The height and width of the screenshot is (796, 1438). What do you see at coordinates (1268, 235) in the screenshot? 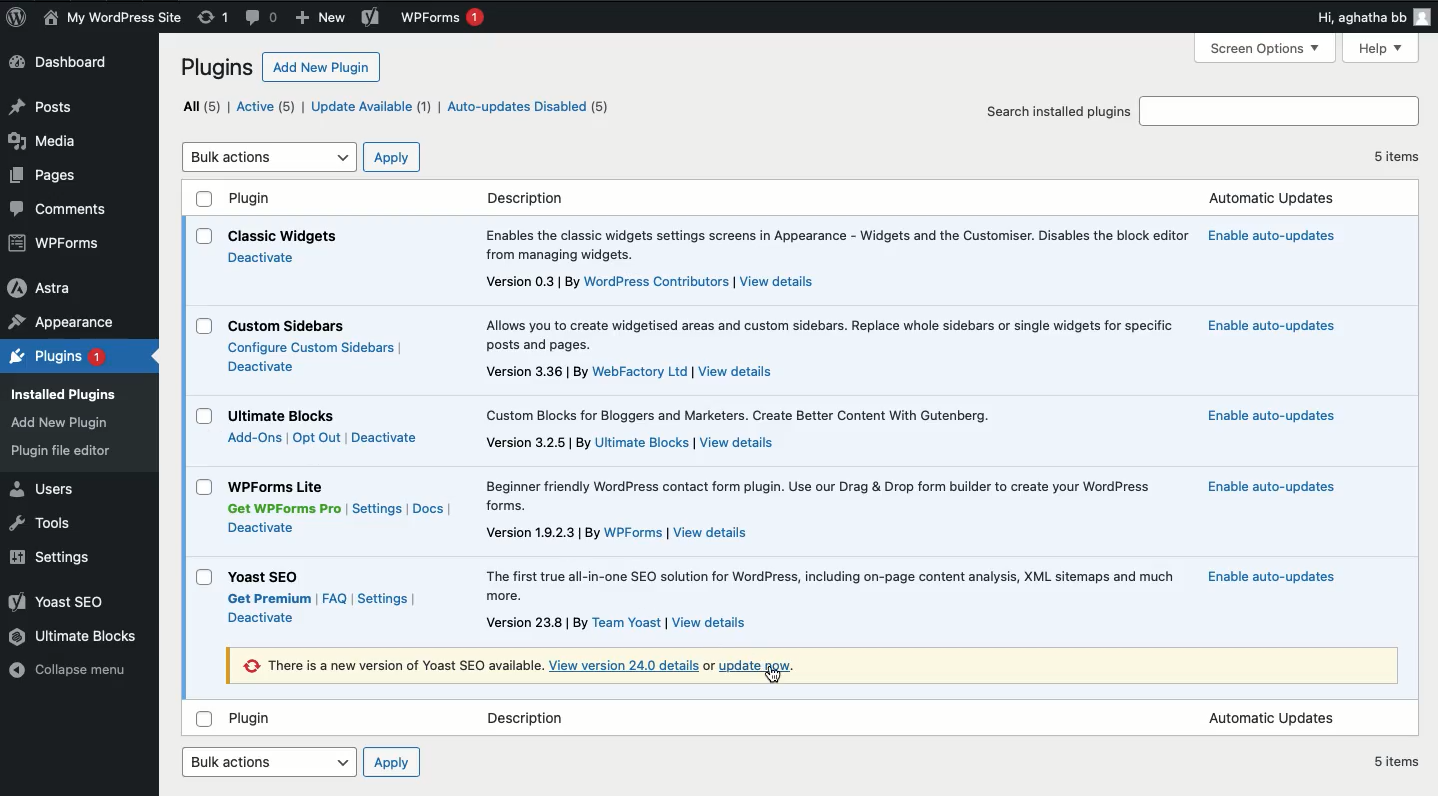
I see `Enable auto updates` at bounding box center [1268, 235].